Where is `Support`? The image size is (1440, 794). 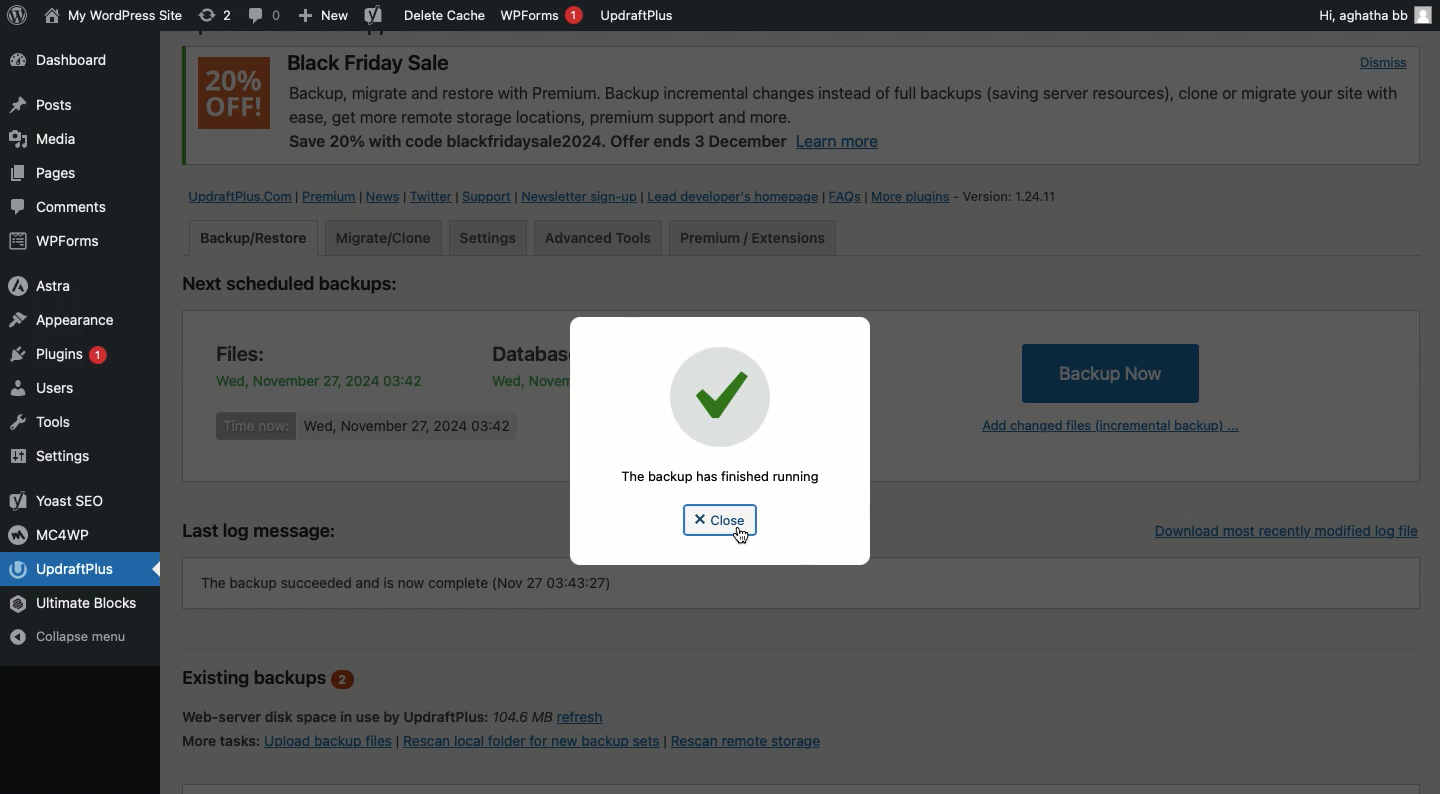 Support is located at coordinates (487, 198).